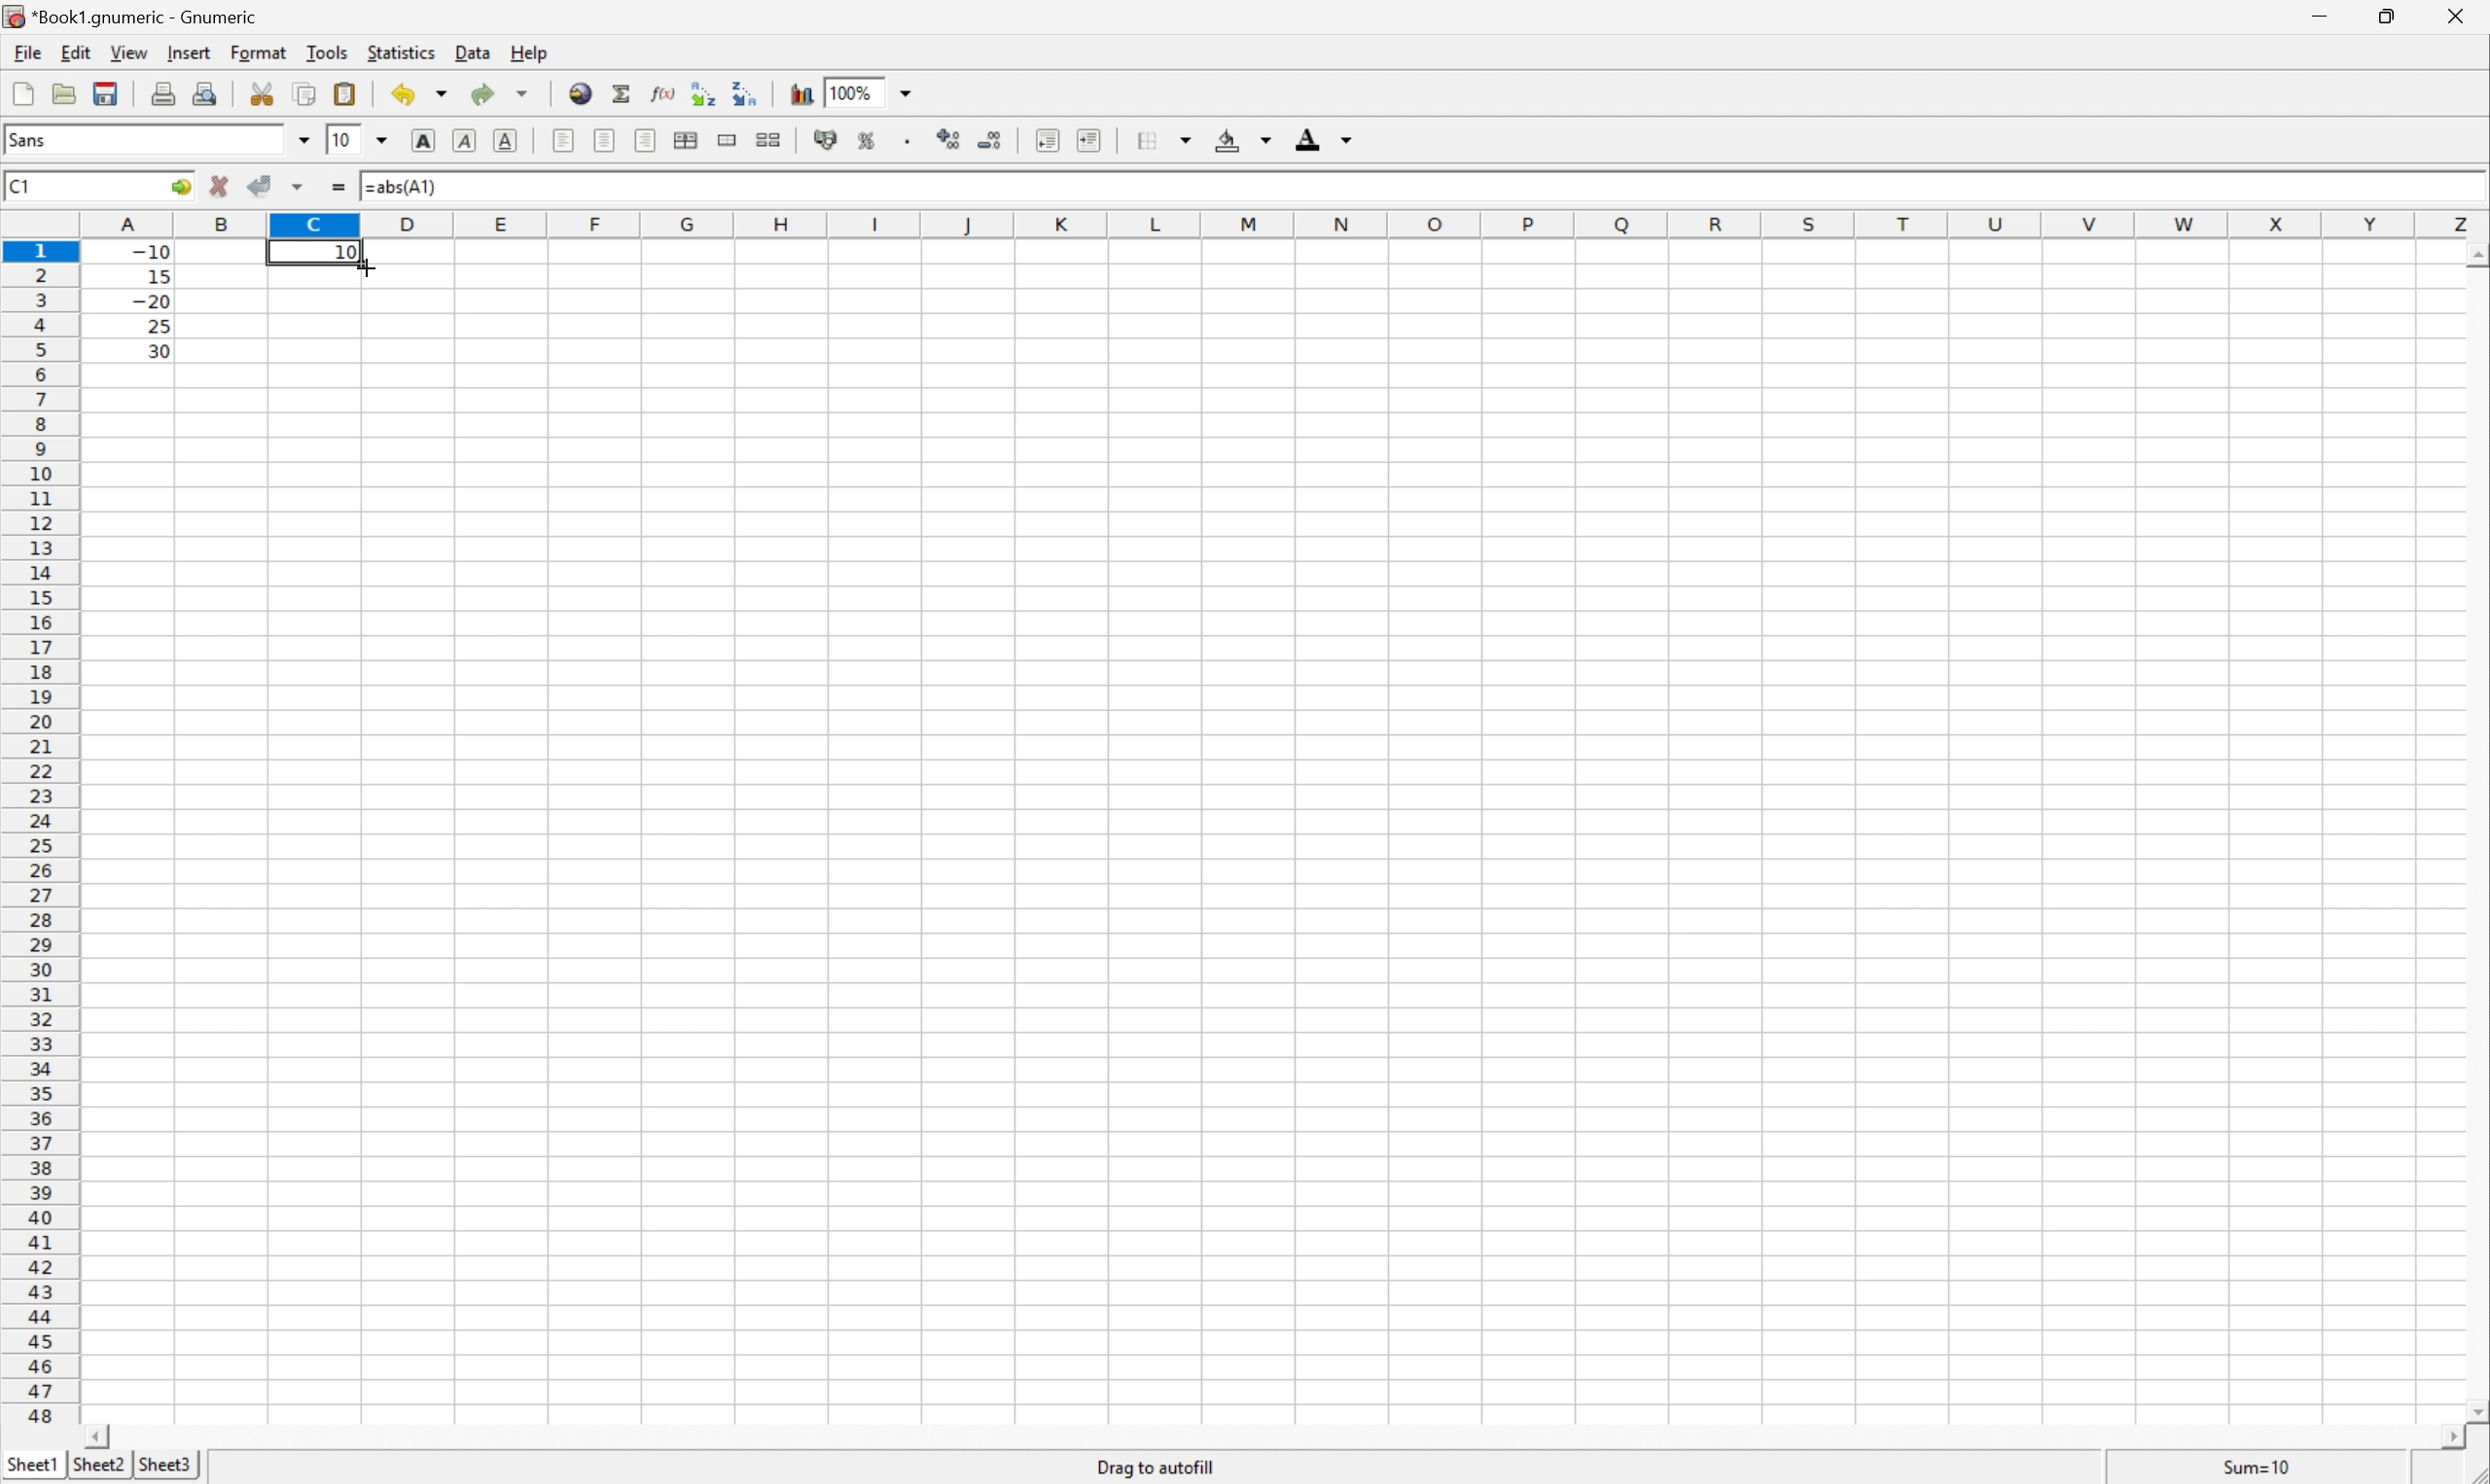 The height and width of the screenshot is (1484, 2490). I want to click on Copy the selection, so click(304, 94).